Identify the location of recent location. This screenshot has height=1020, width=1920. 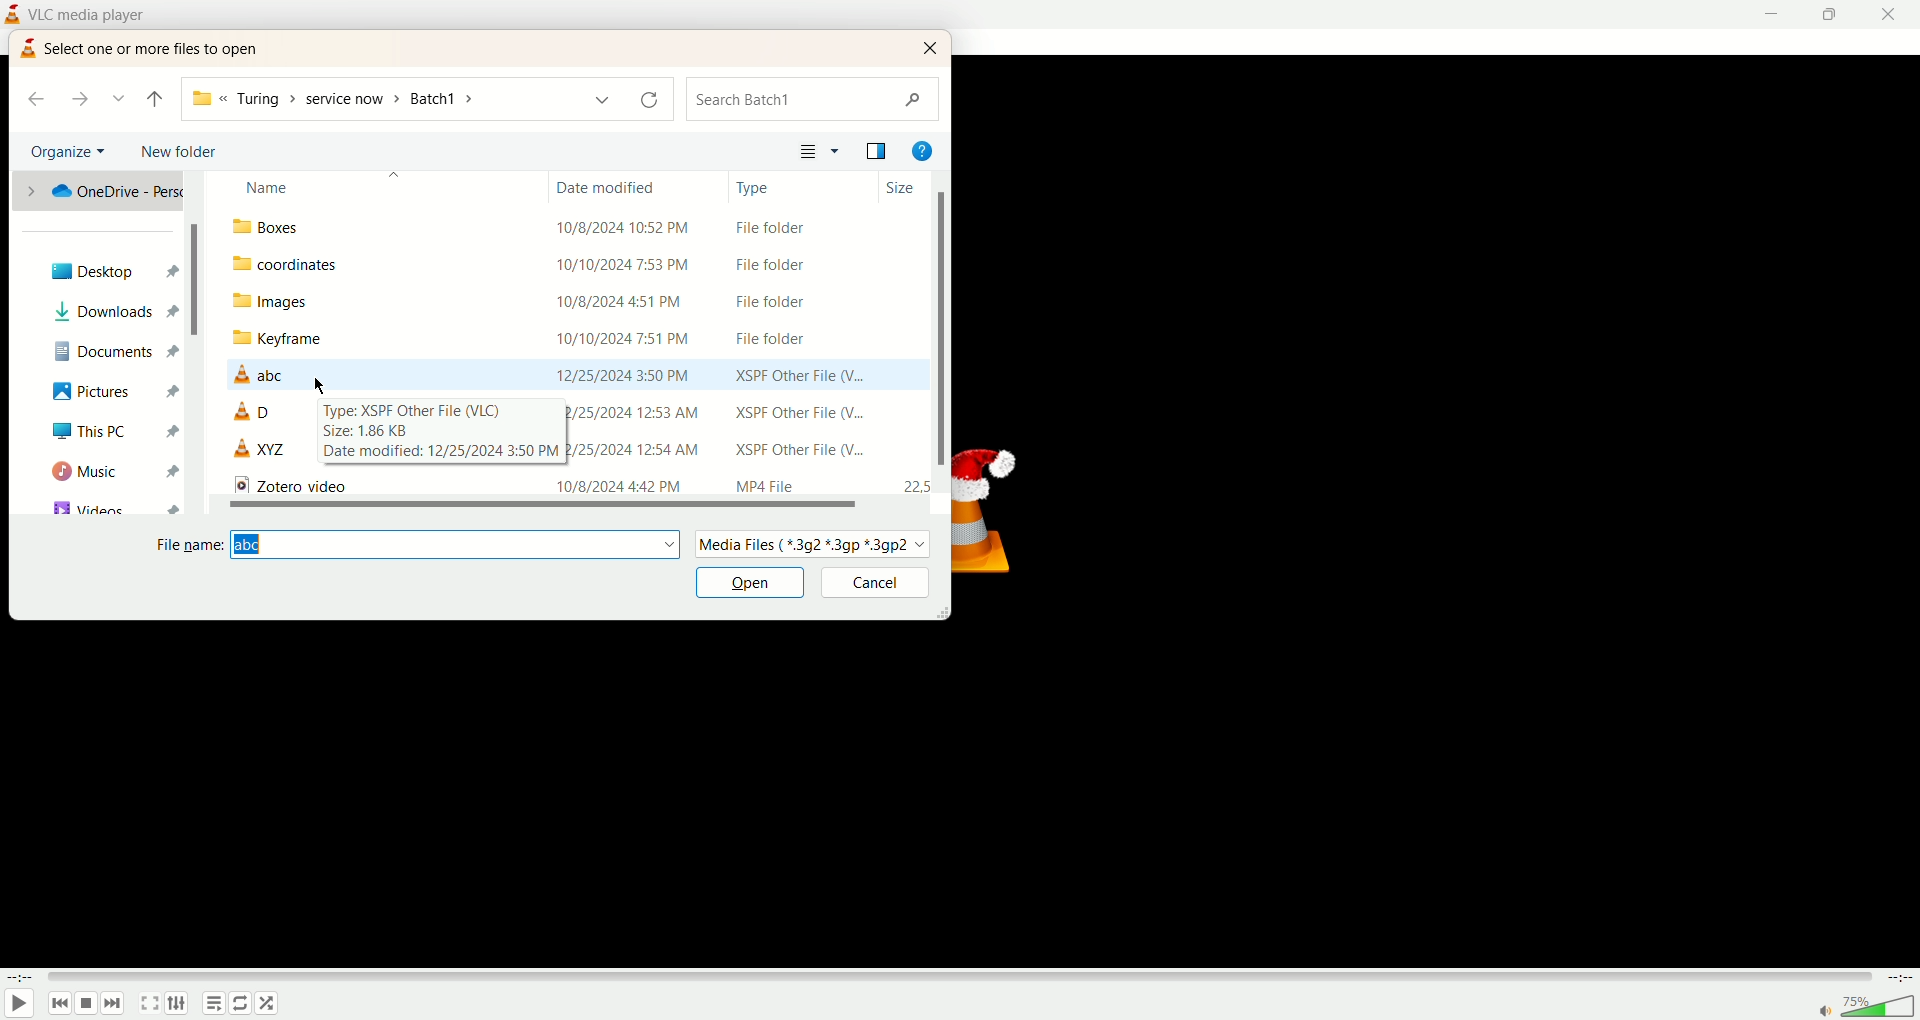
(119, 98).